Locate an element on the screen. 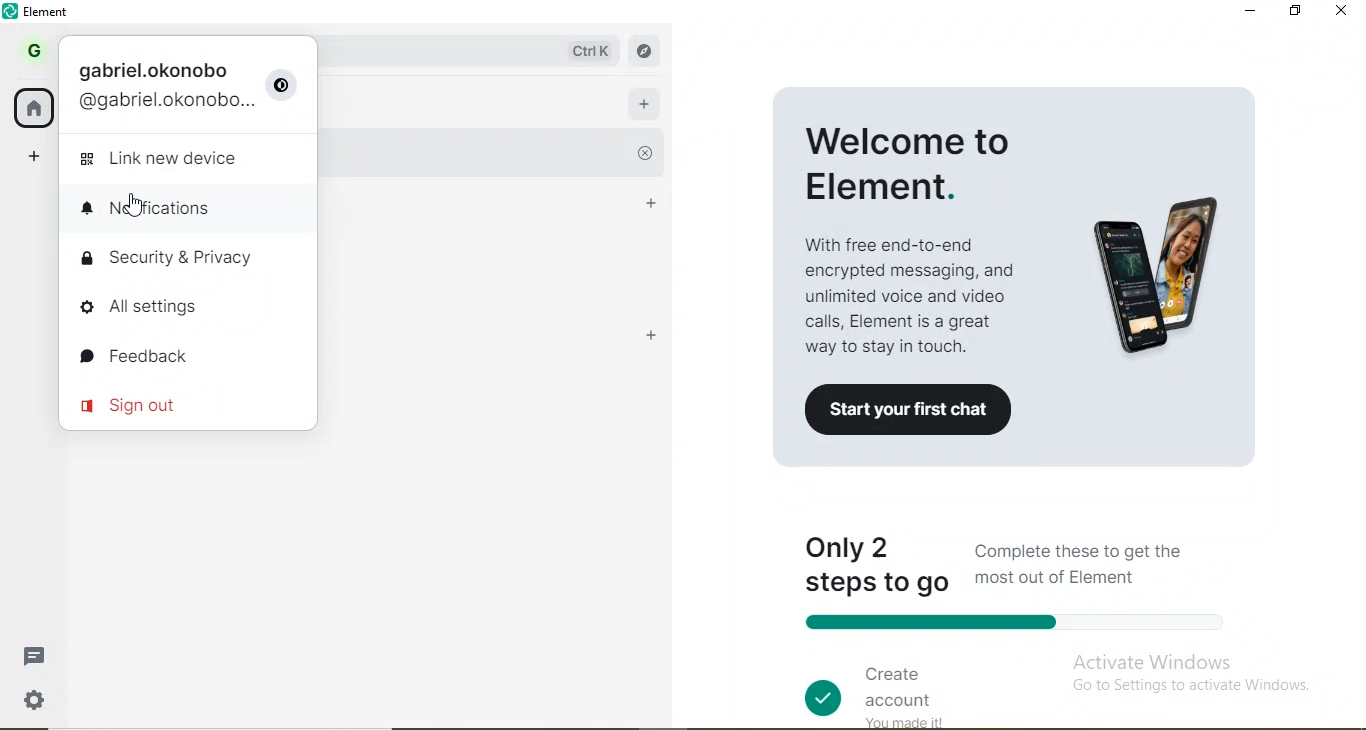  image is located at coordinates (1145, 262).